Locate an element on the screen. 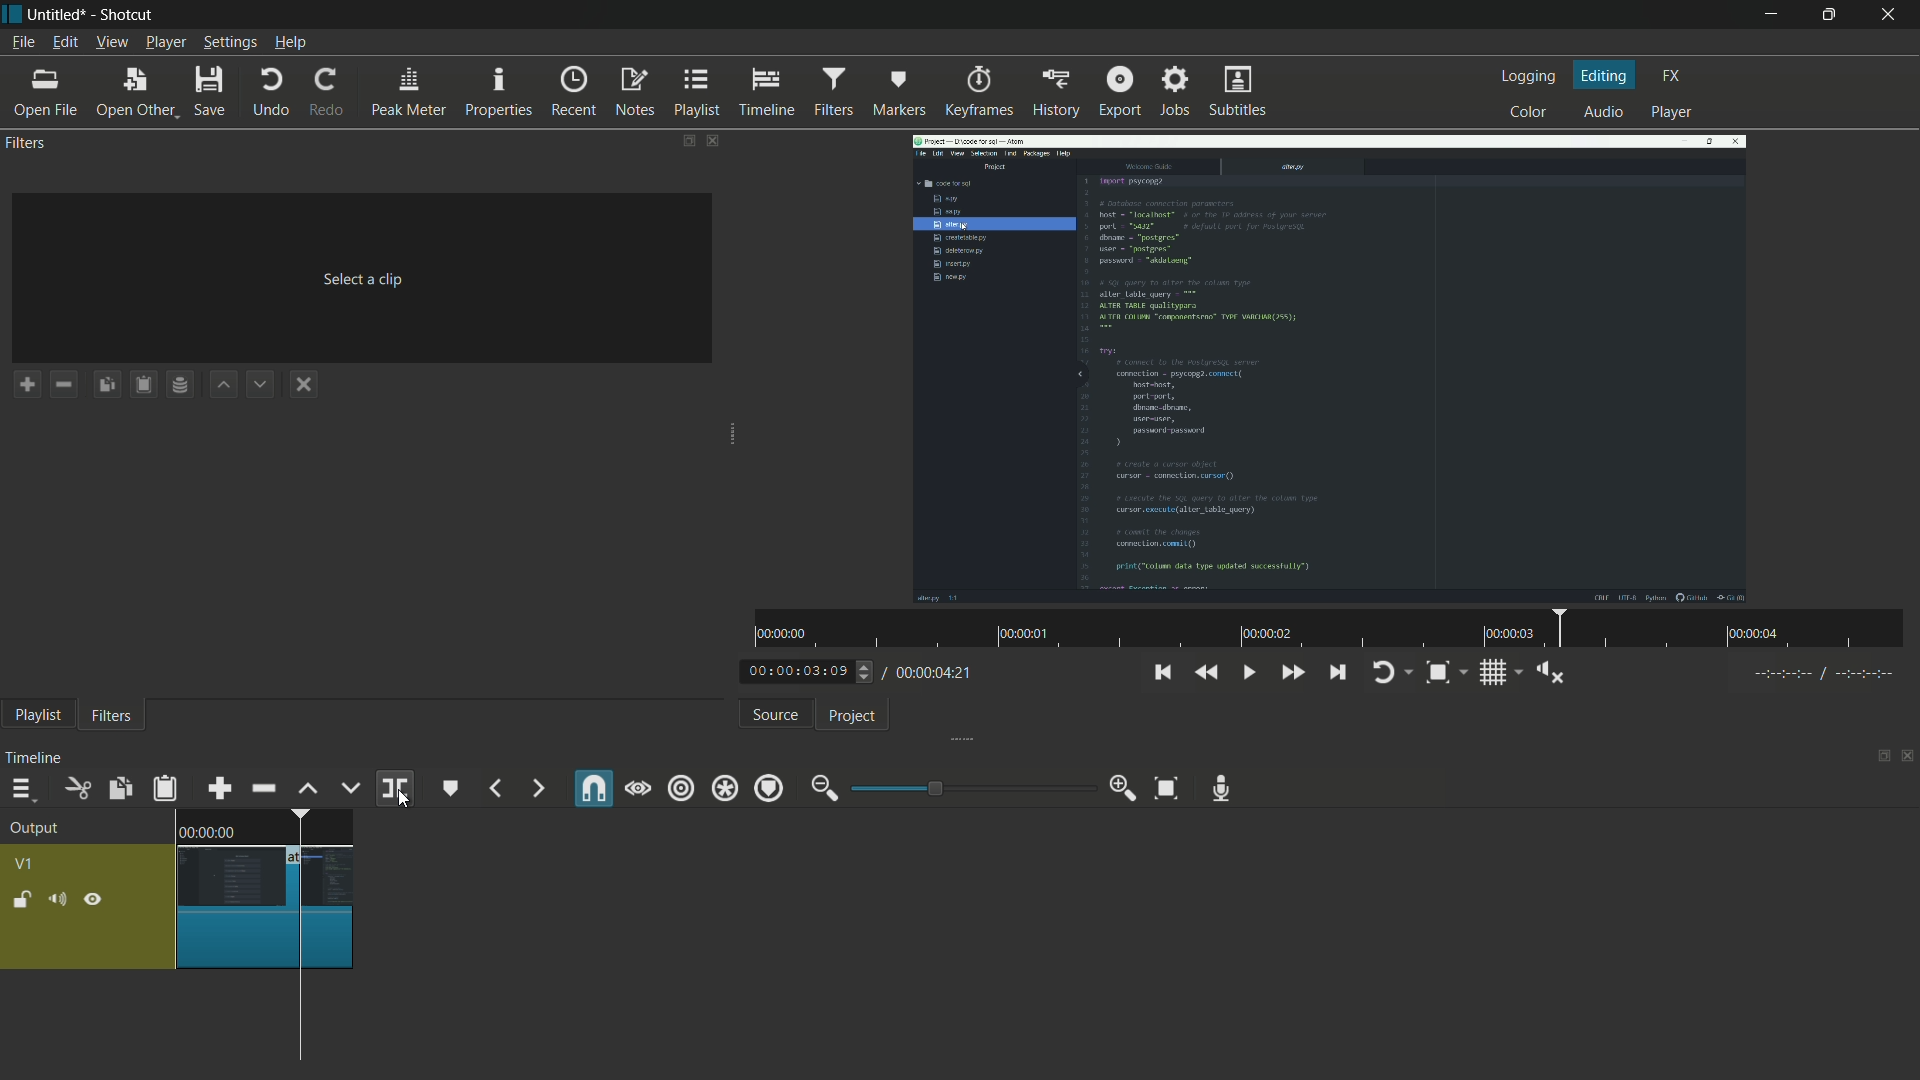 The image size is (1920, 1080). snap is located at coordinates (593, 788).